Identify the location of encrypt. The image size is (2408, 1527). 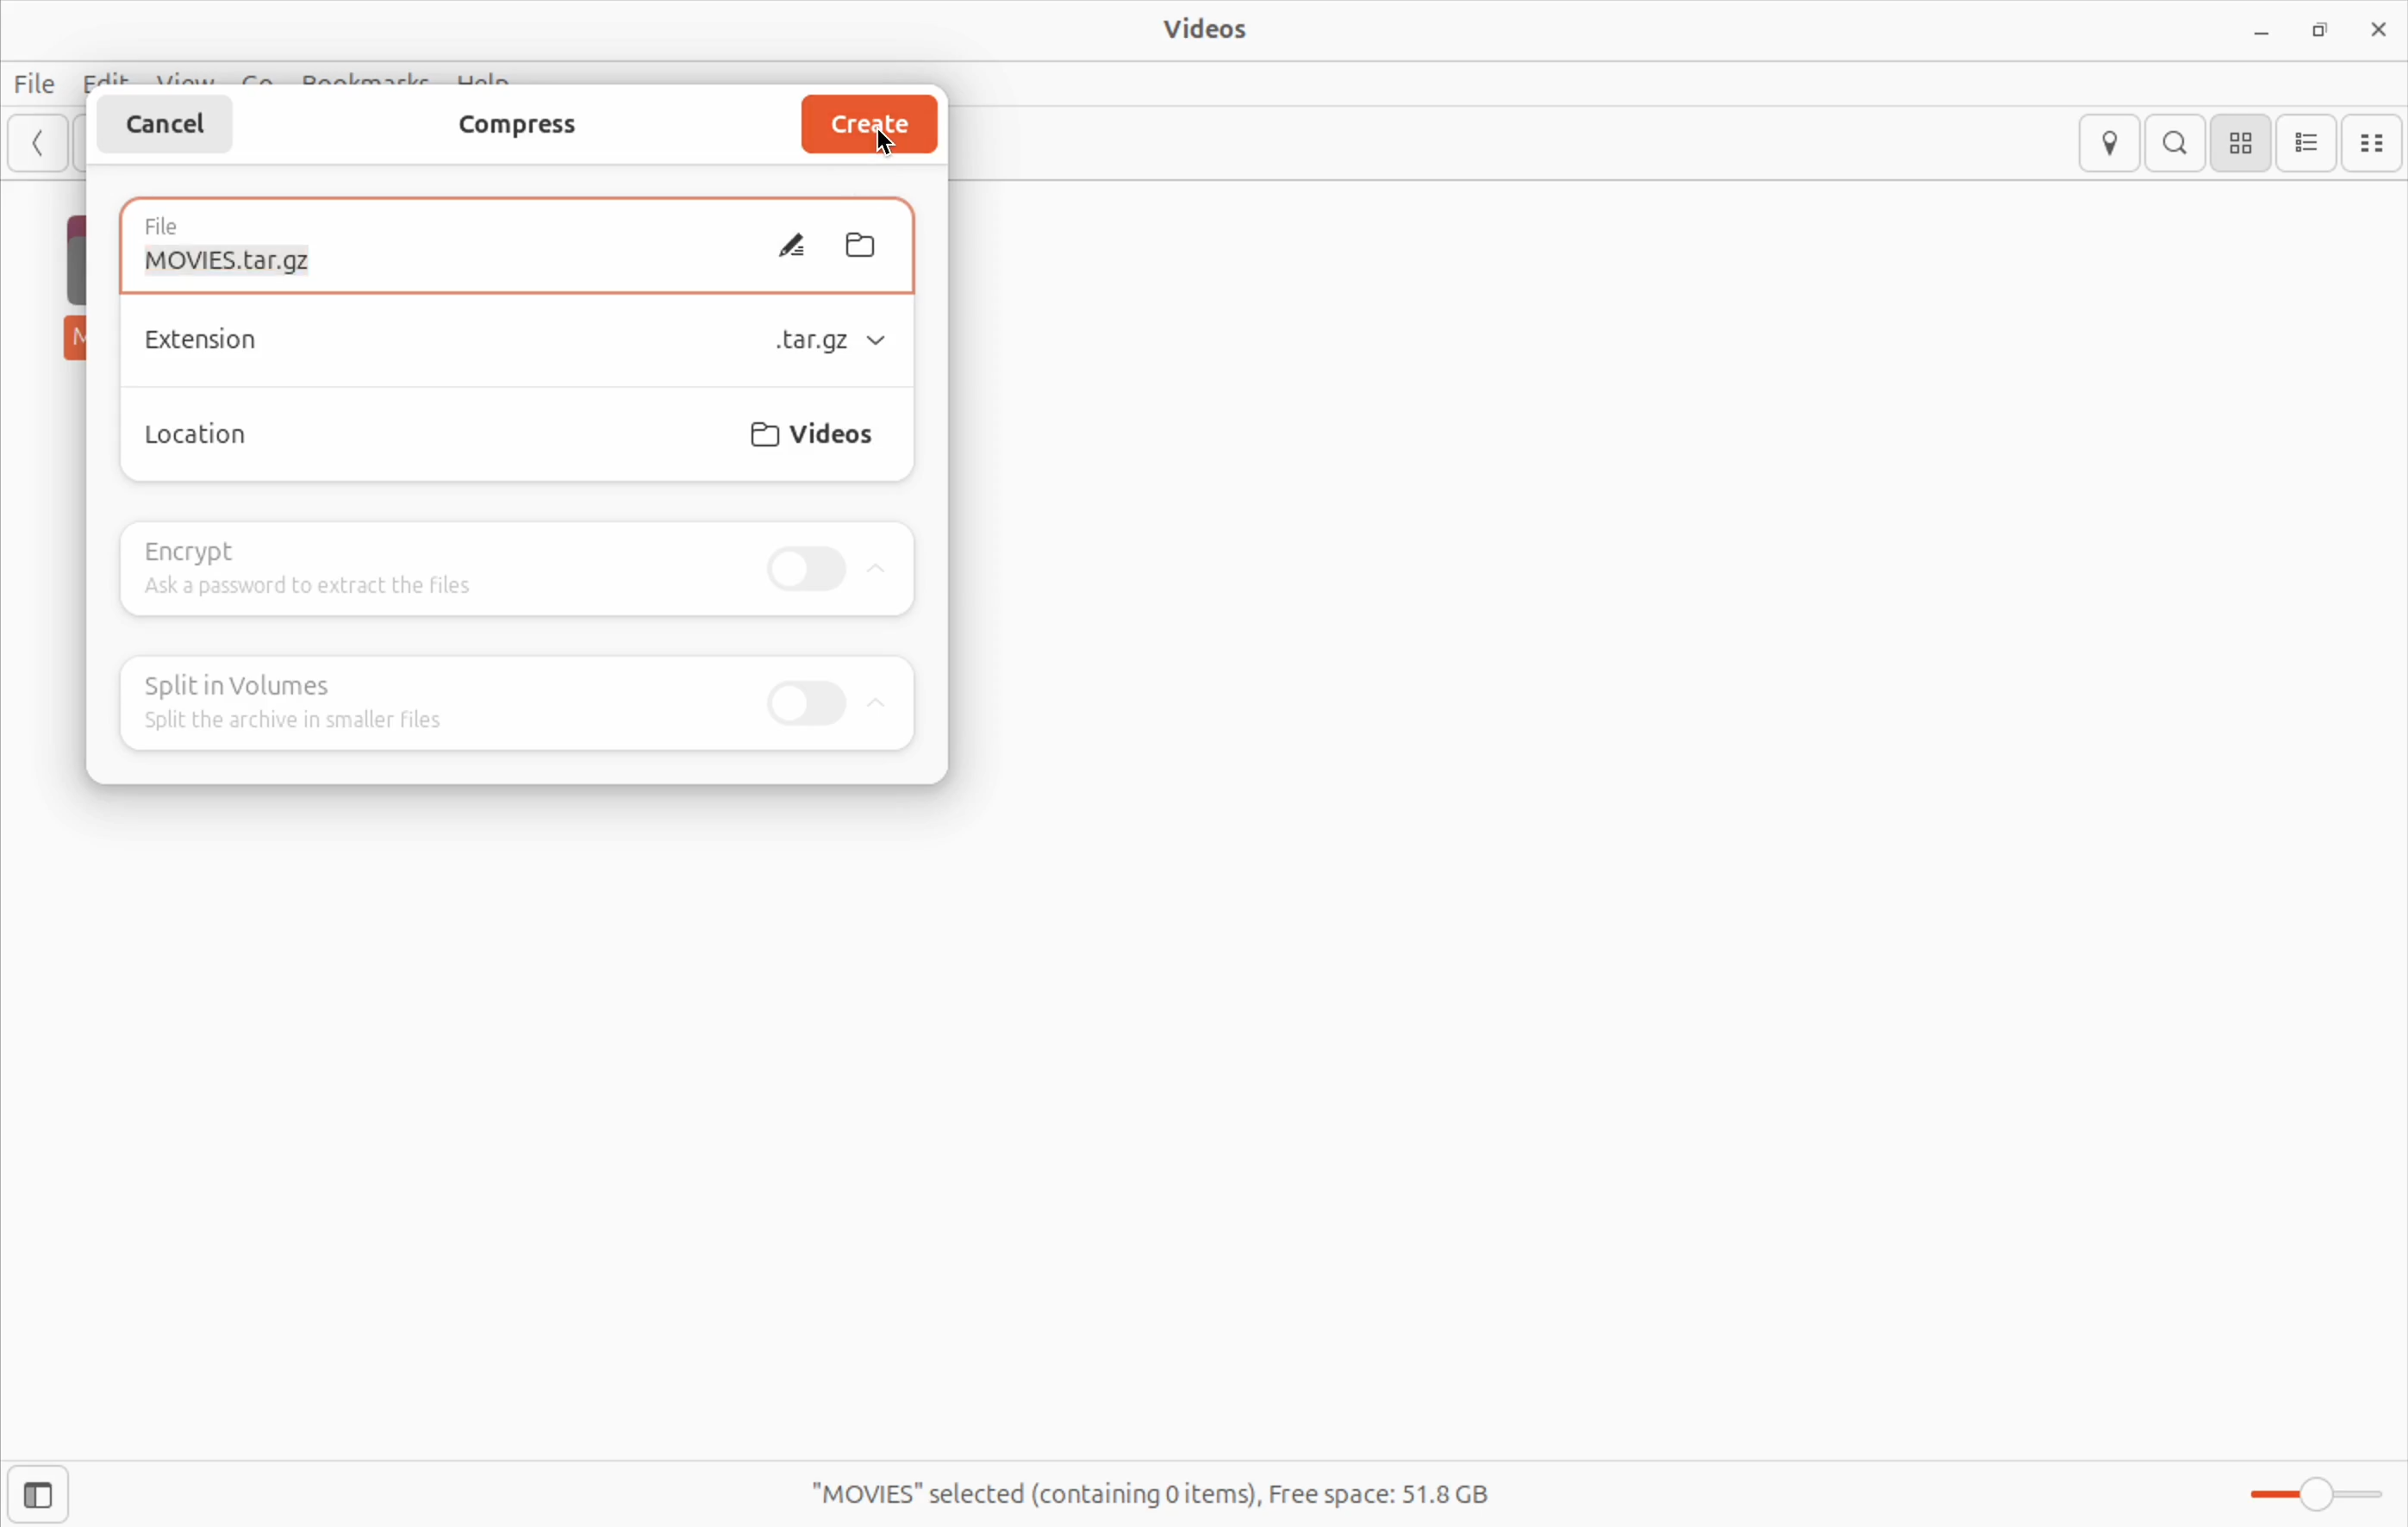
(195, 548).